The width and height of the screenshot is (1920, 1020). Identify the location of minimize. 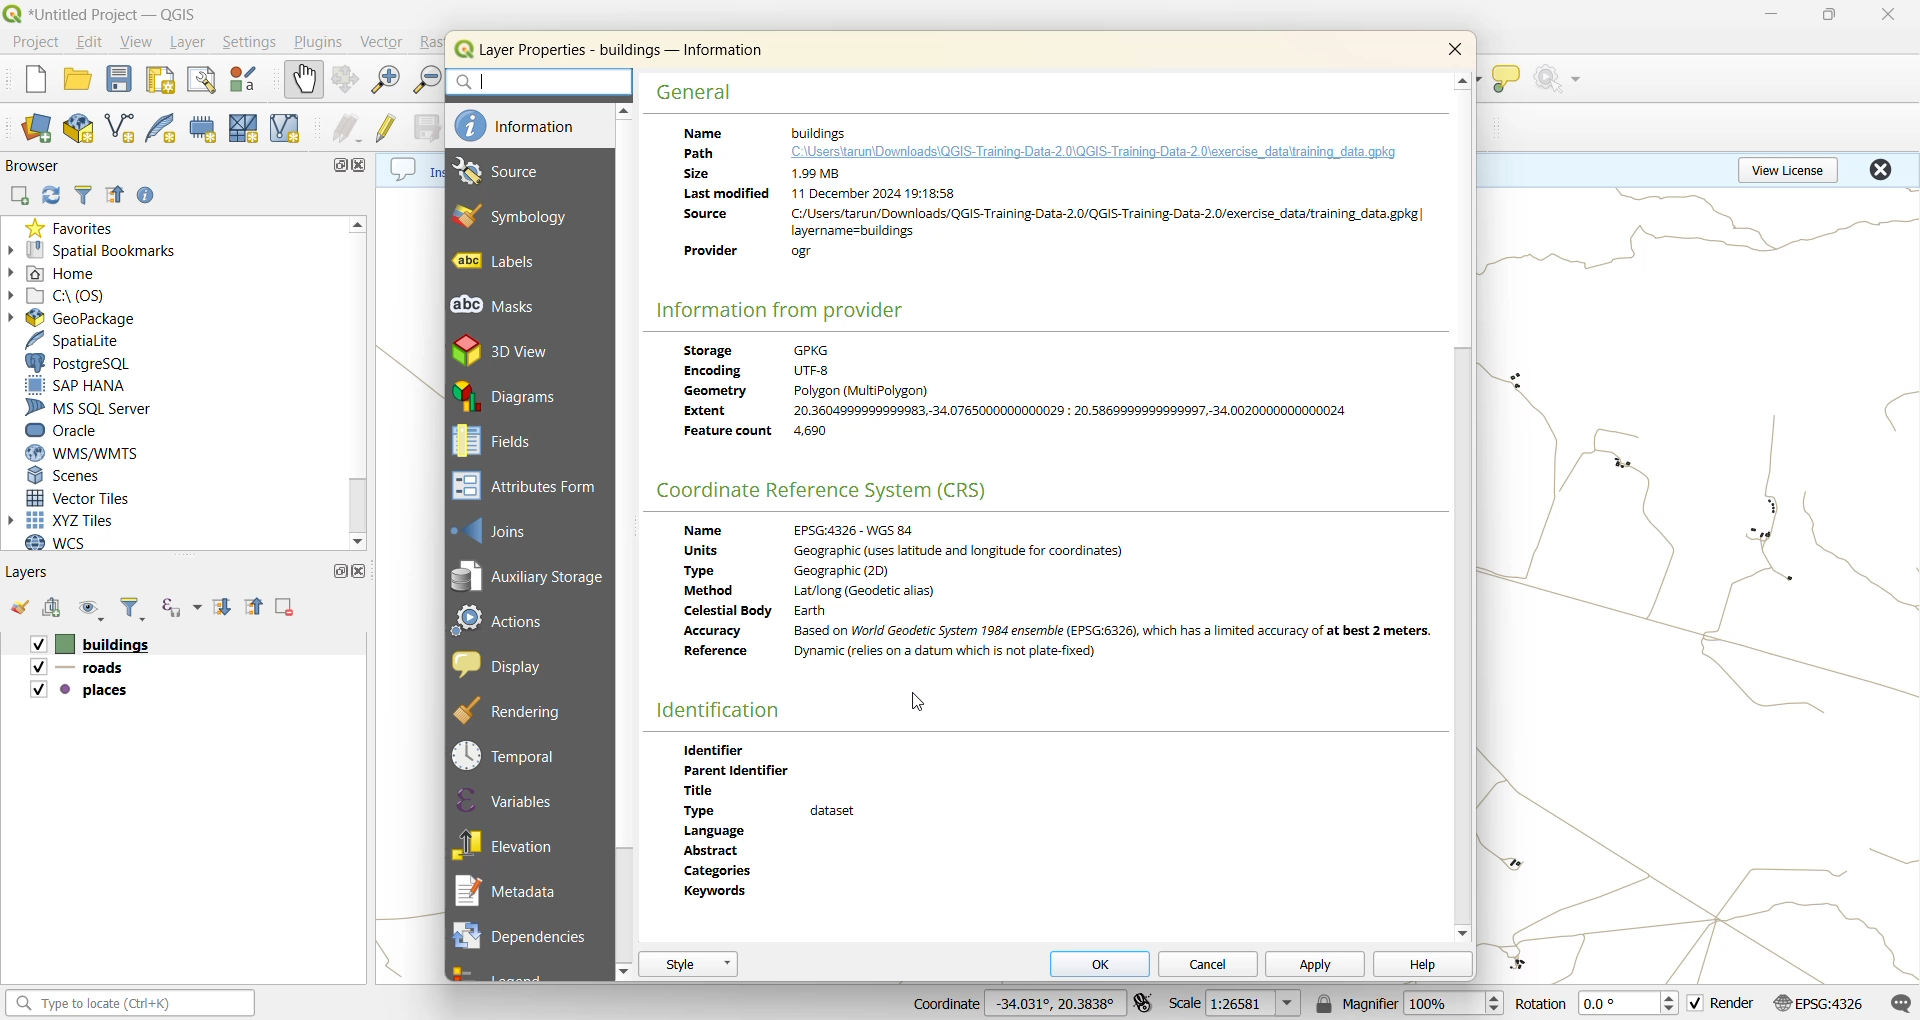
(1771, 12).